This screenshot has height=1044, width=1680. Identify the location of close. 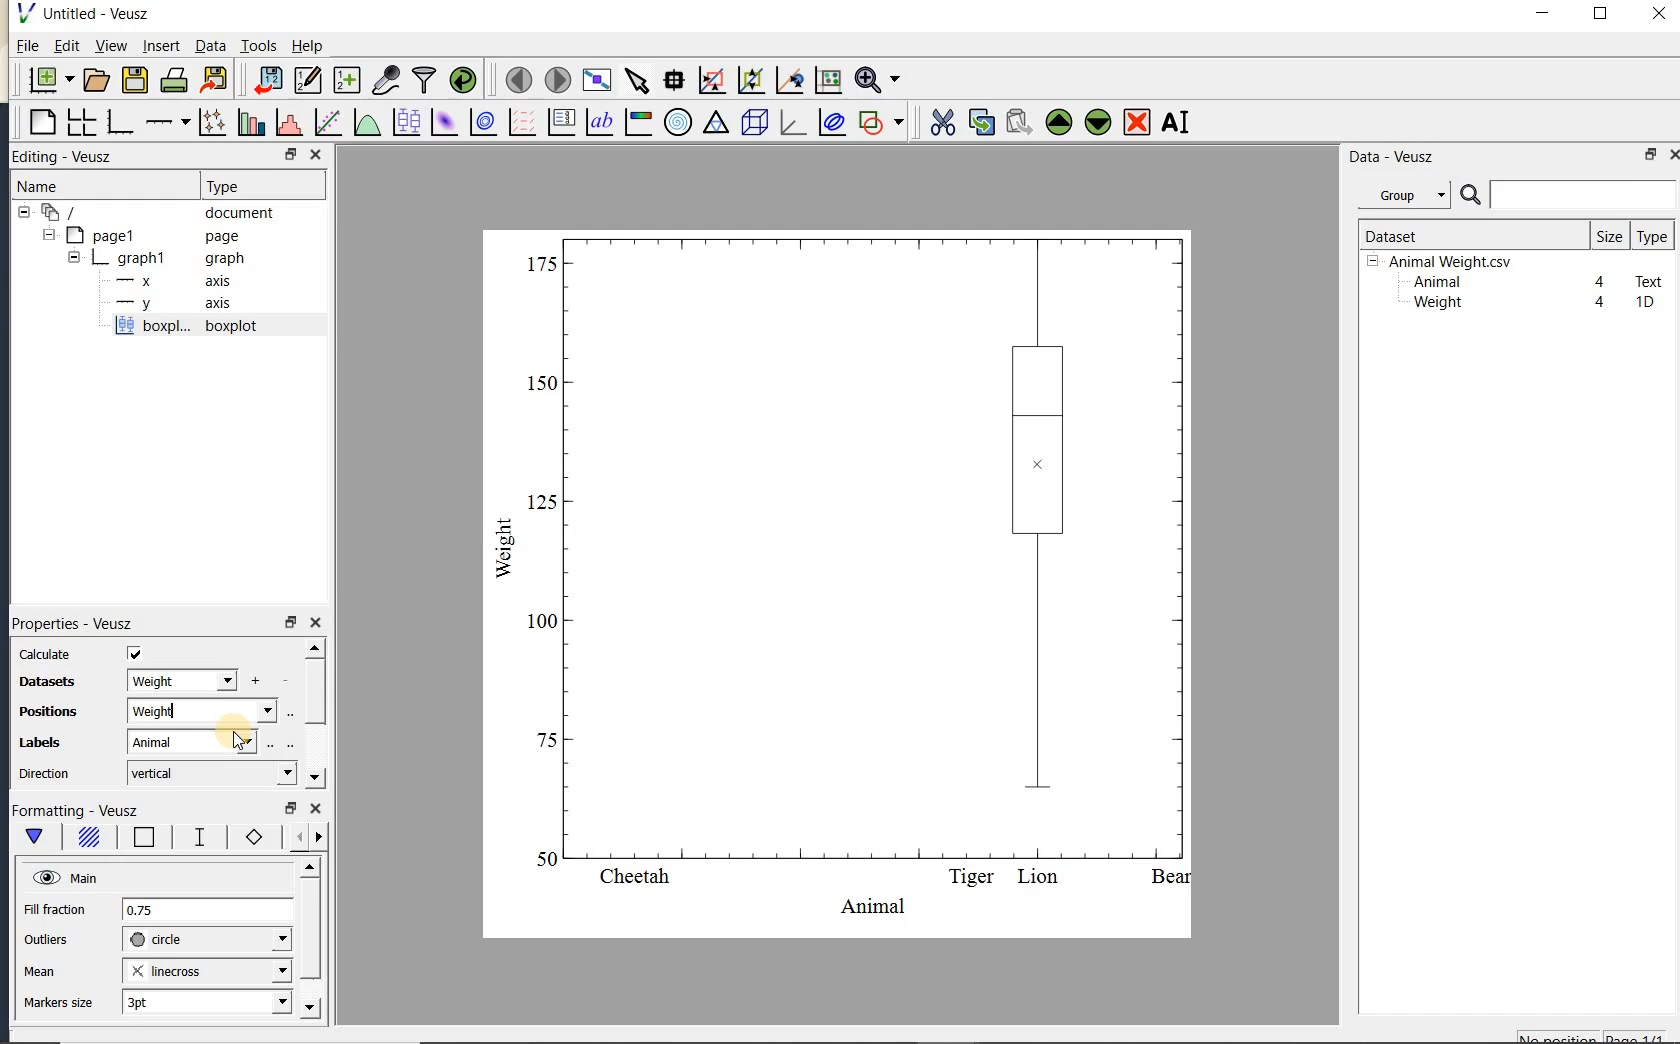
(1673, 155).